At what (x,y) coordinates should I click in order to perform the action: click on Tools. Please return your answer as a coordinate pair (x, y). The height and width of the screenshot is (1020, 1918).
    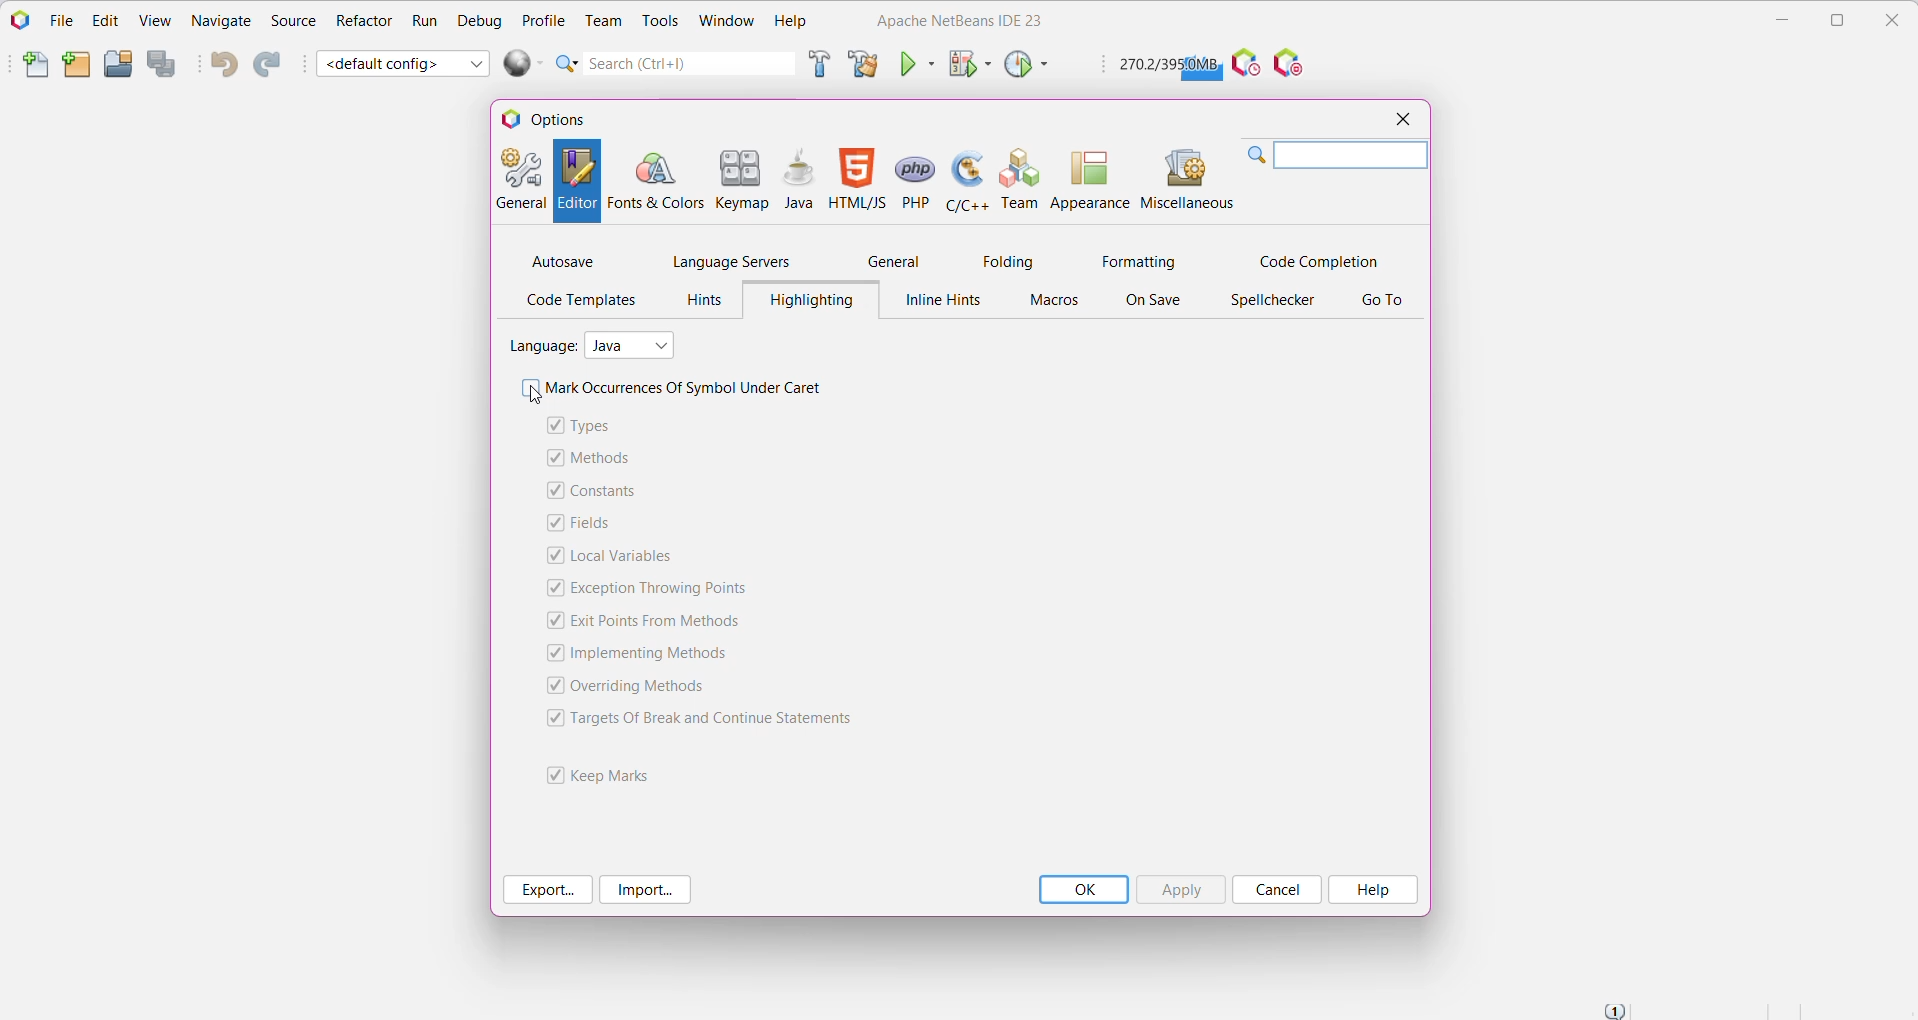
    Looking at the image, I should click on (659, 22).